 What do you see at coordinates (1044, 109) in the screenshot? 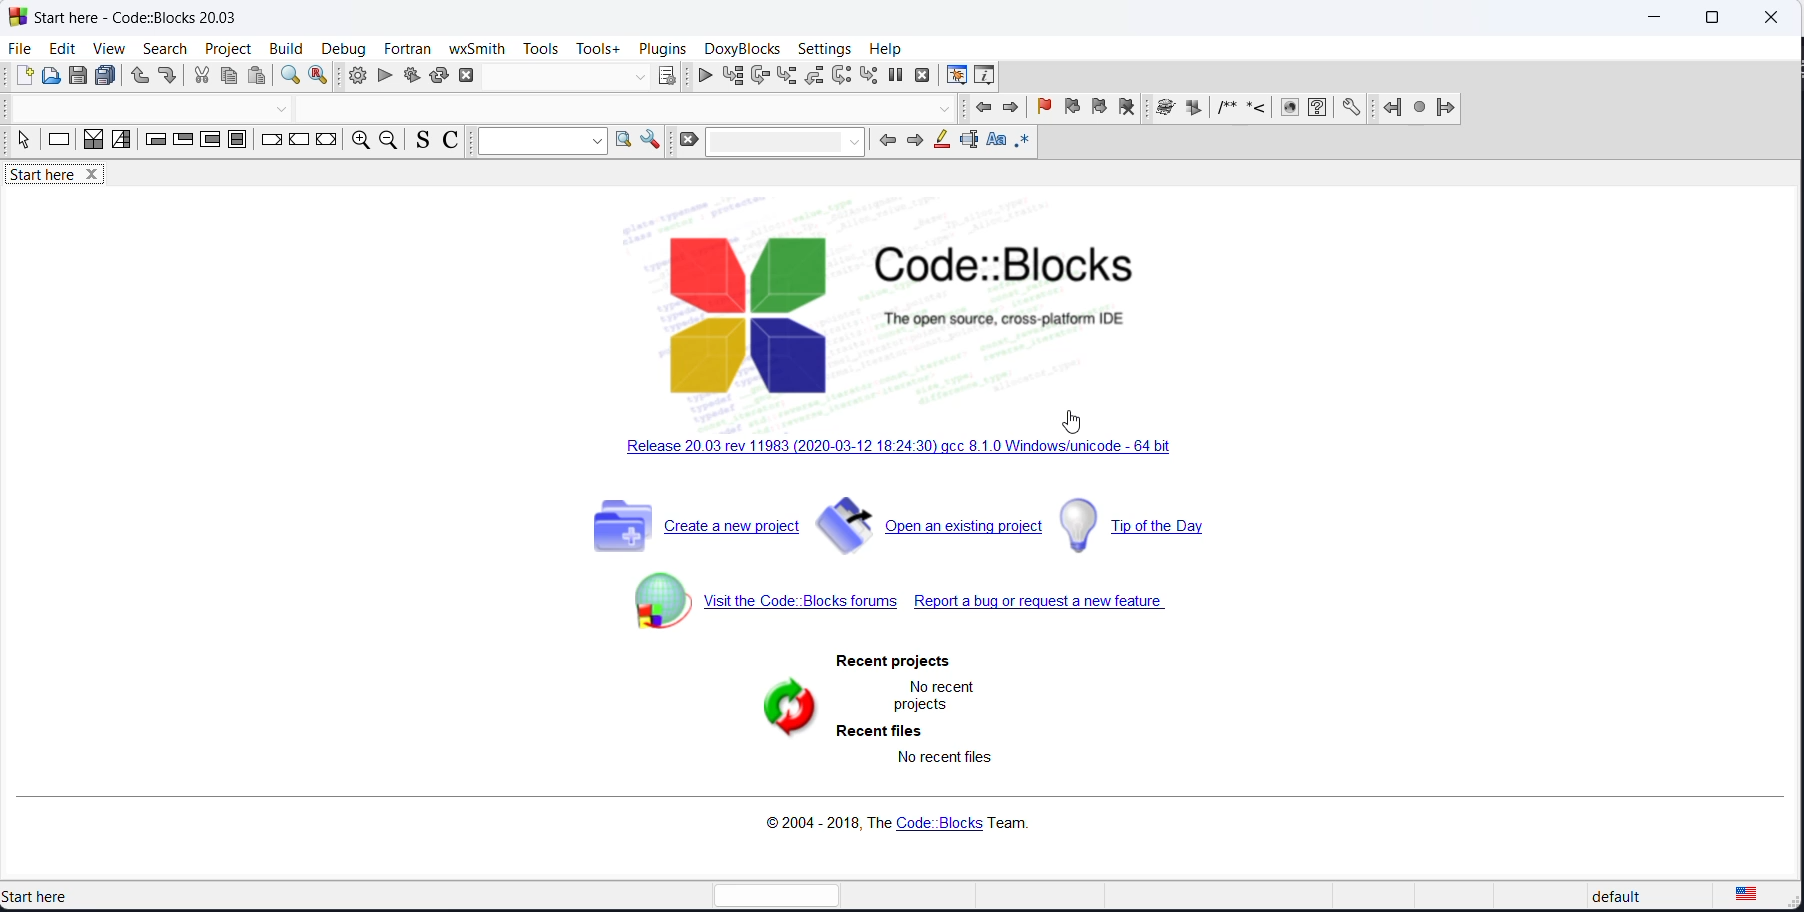
I see `add bookmark` at bounding box center [1044, 109].